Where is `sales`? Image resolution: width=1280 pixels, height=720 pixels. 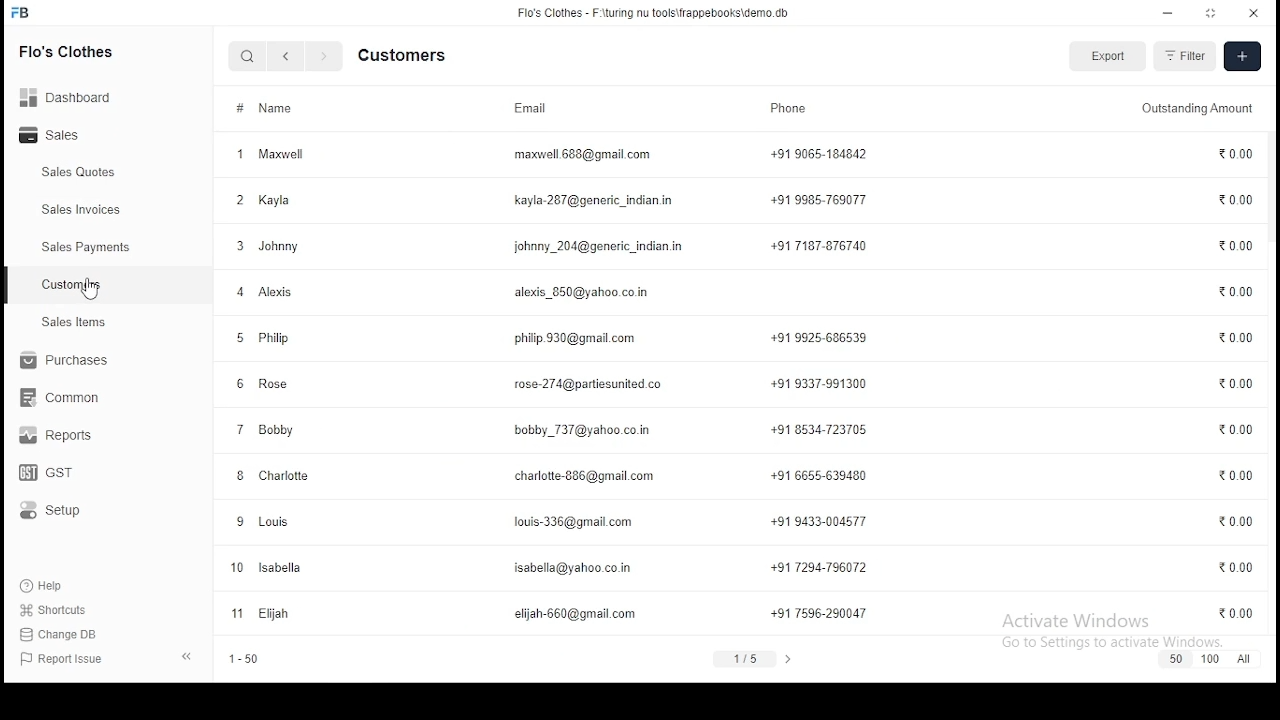
sales is located at coordinates (51, 135).